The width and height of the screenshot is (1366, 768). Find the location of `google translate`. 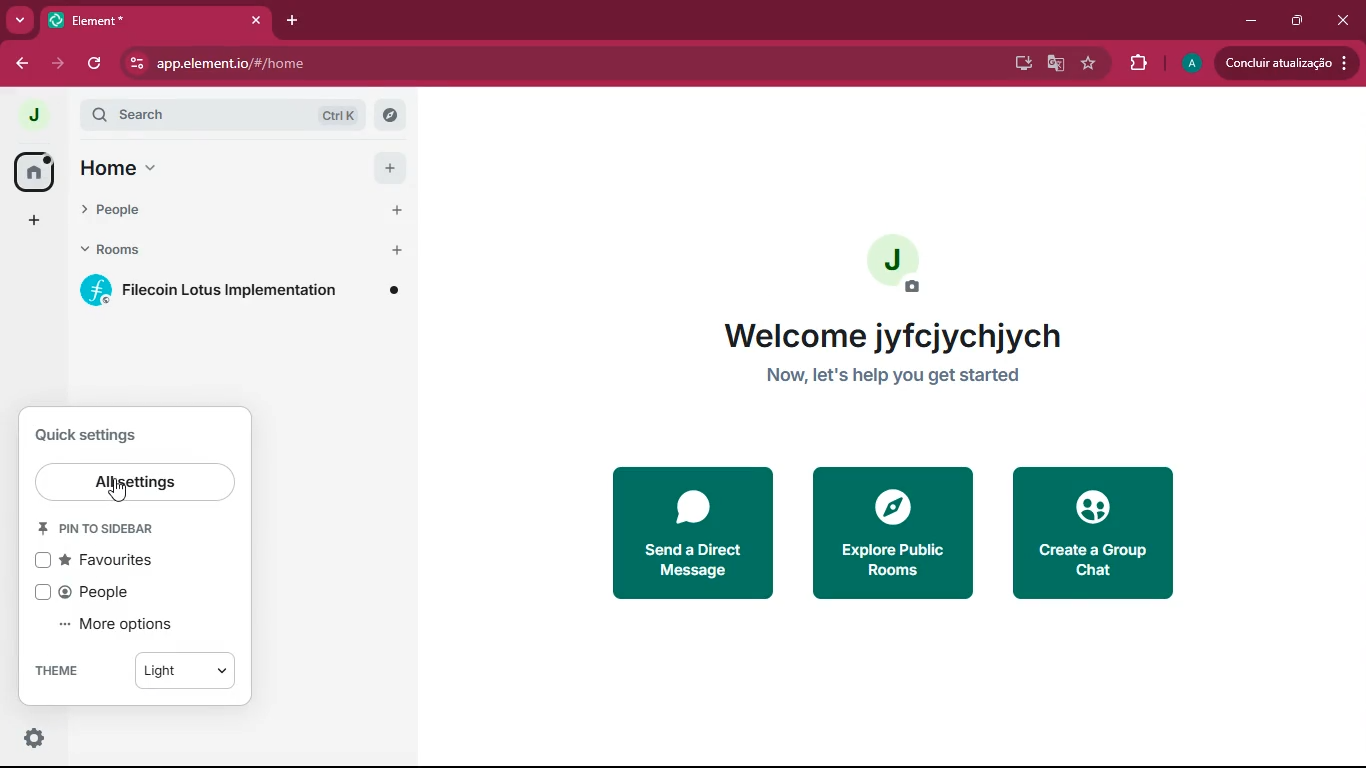

google translate is located at coordinates (1053, 65).